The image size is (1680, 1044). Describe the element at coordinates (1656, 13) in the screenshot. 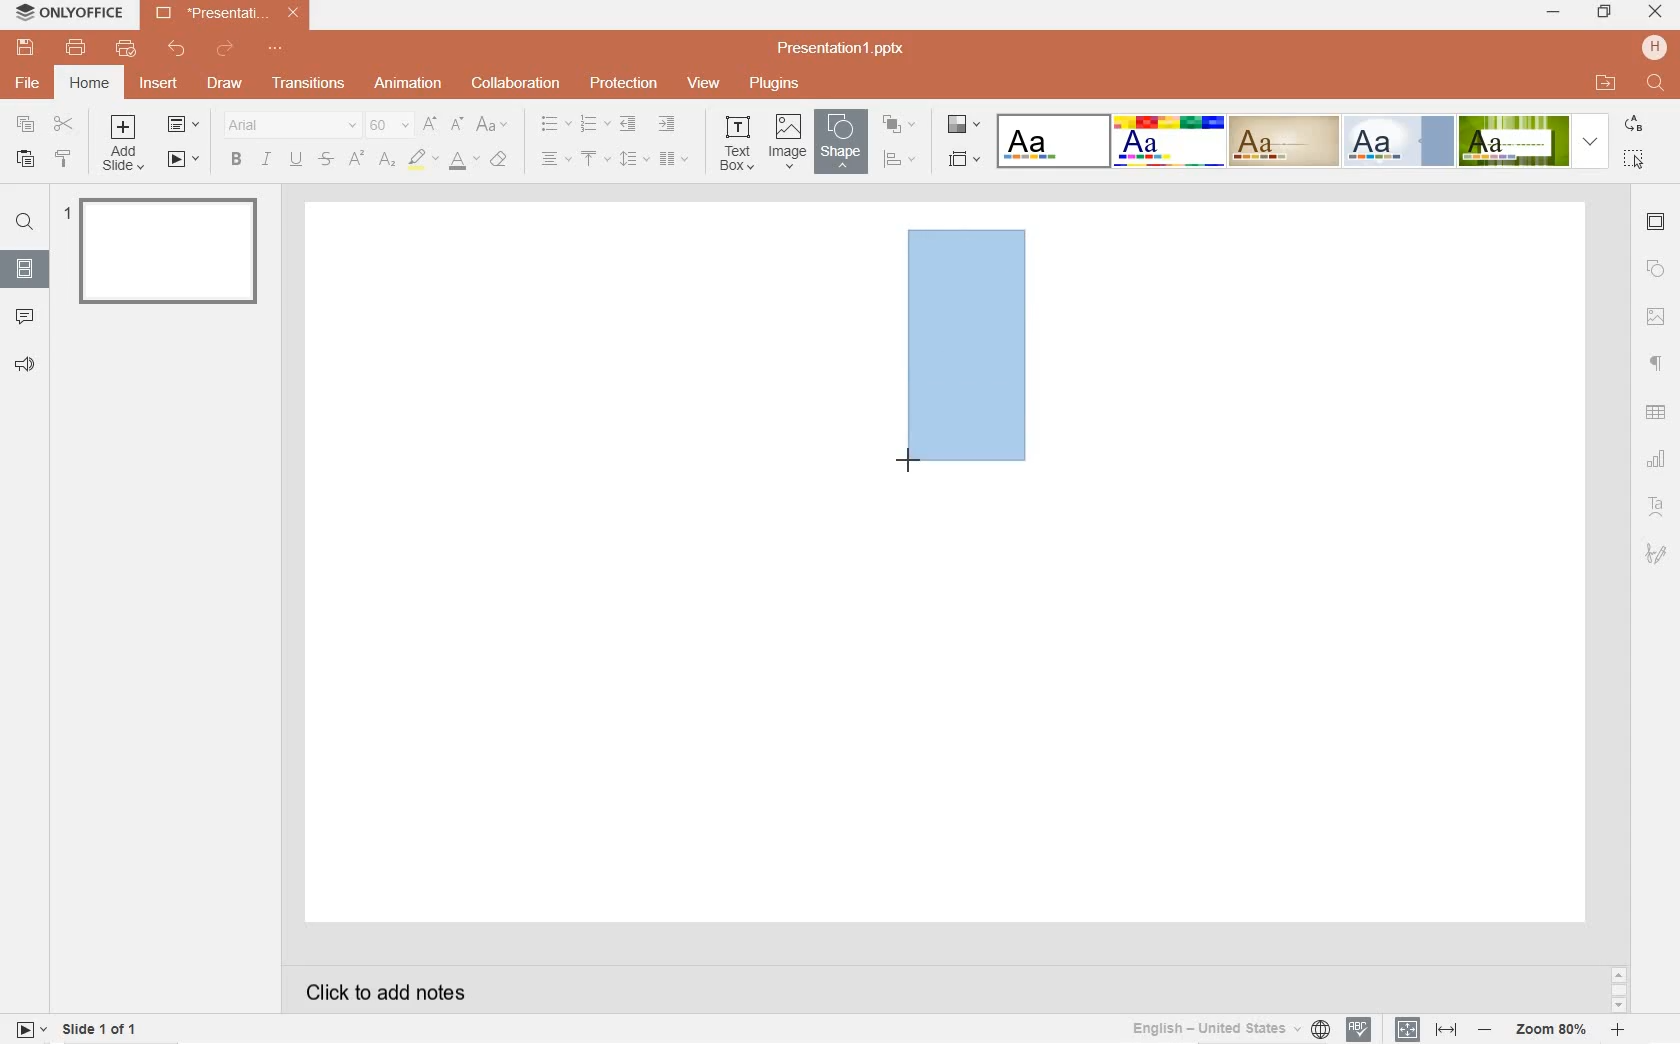

I see `CLOSE` at that location.